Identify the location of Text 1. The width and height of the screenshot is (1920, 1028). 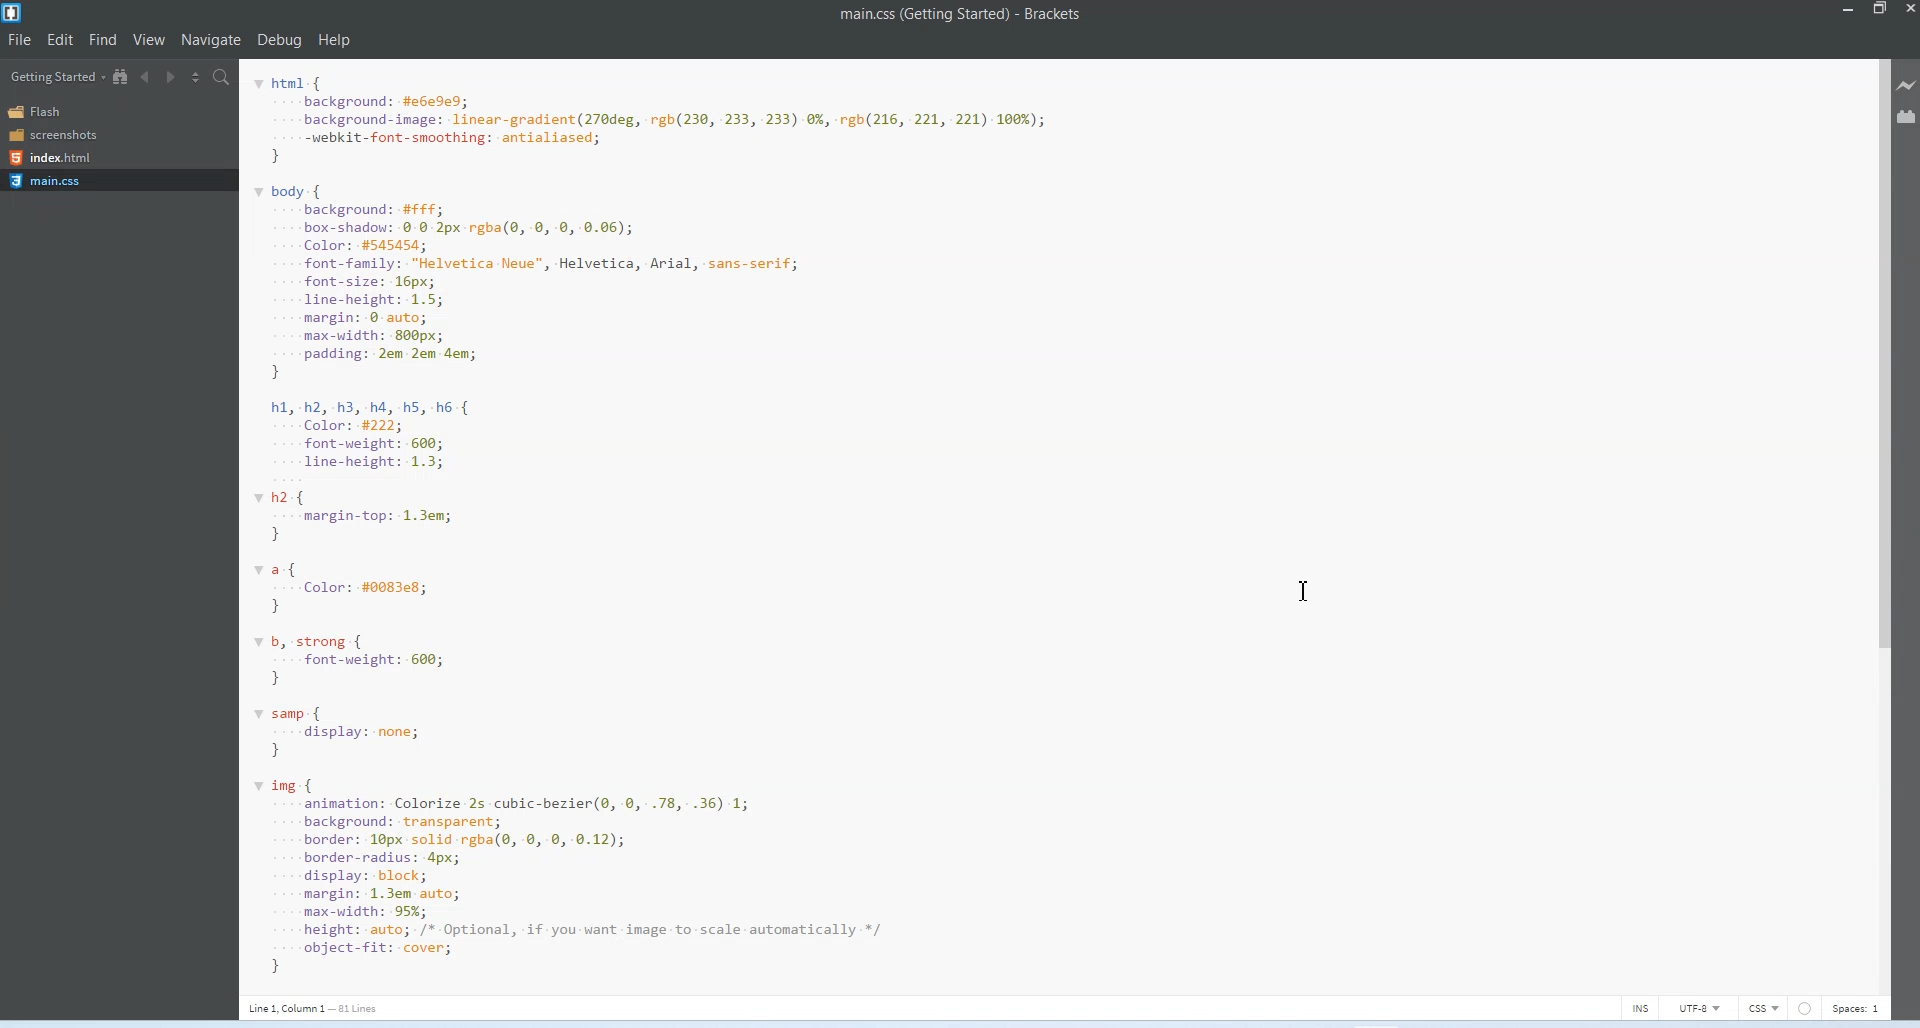
(954, 18).